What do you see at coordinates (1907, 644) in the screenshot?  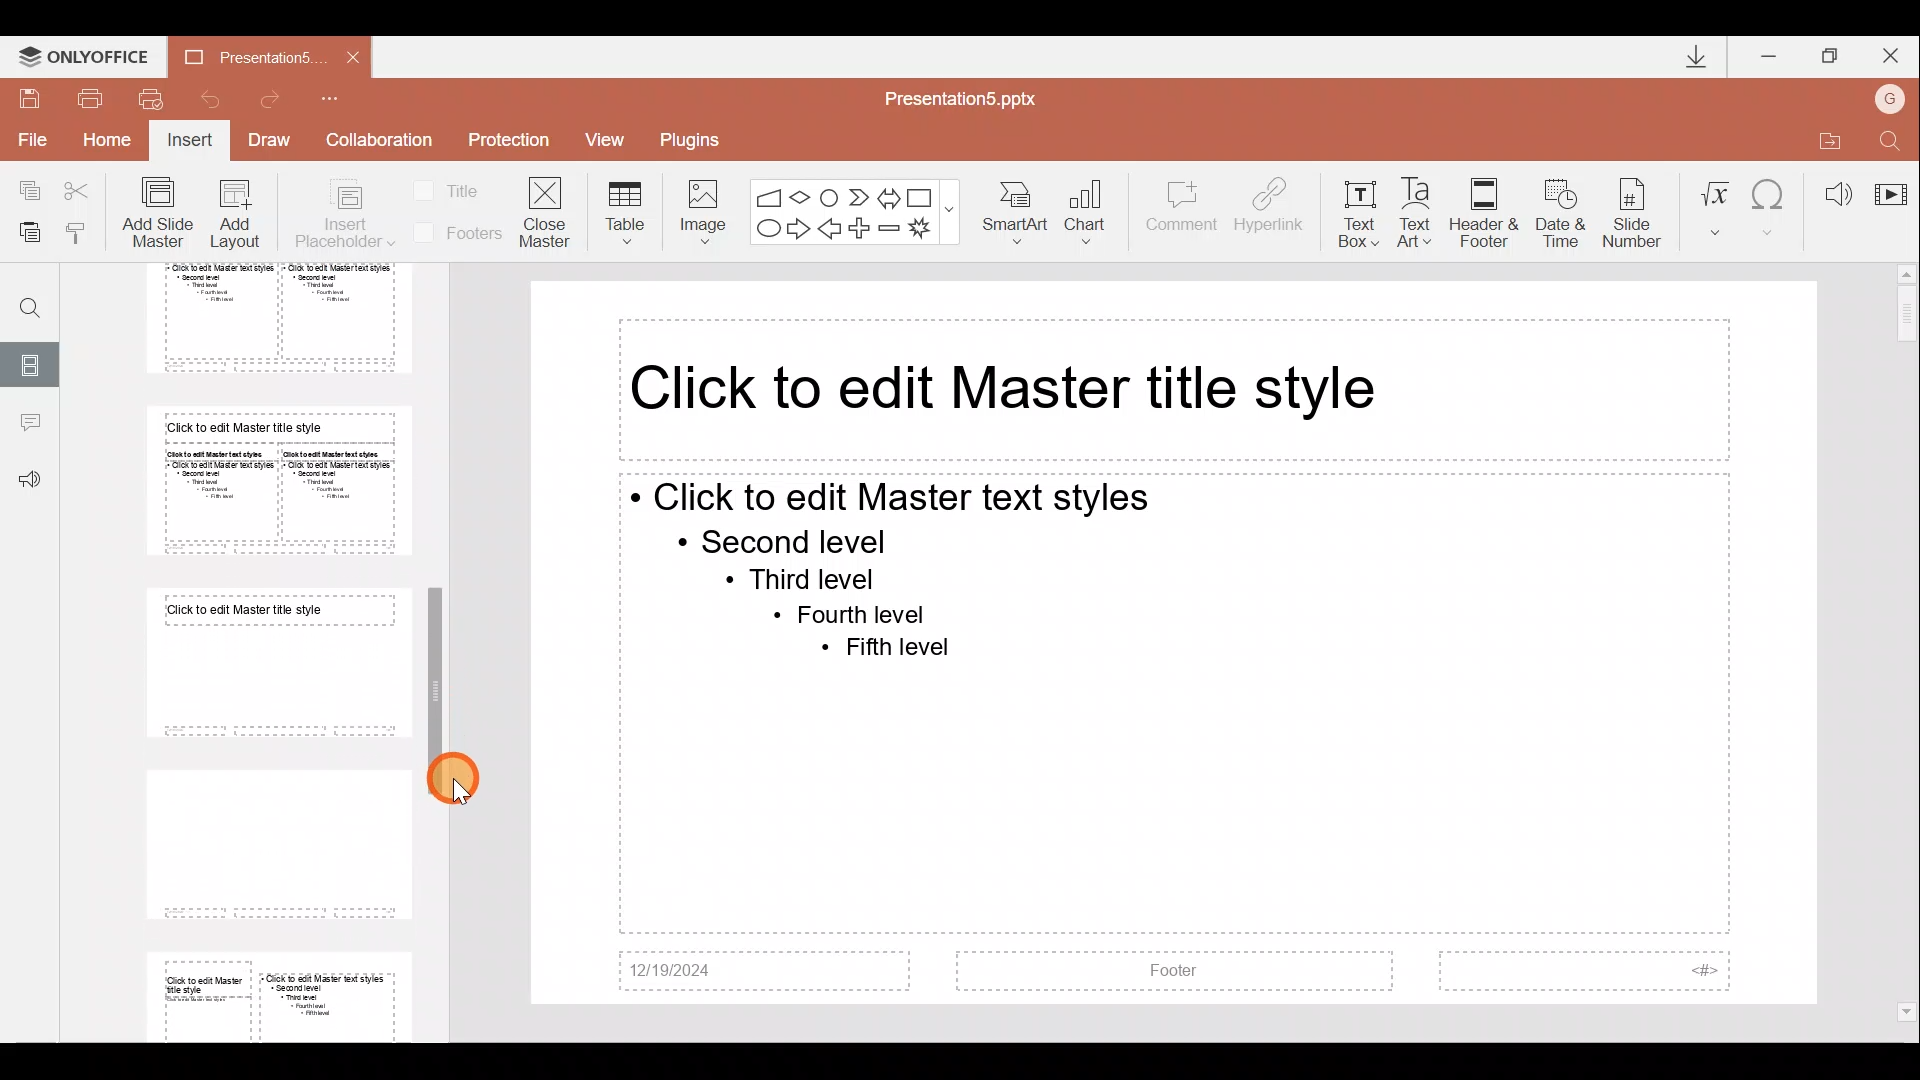 I see `Scroll bar` at bounding box center [1907, 644].